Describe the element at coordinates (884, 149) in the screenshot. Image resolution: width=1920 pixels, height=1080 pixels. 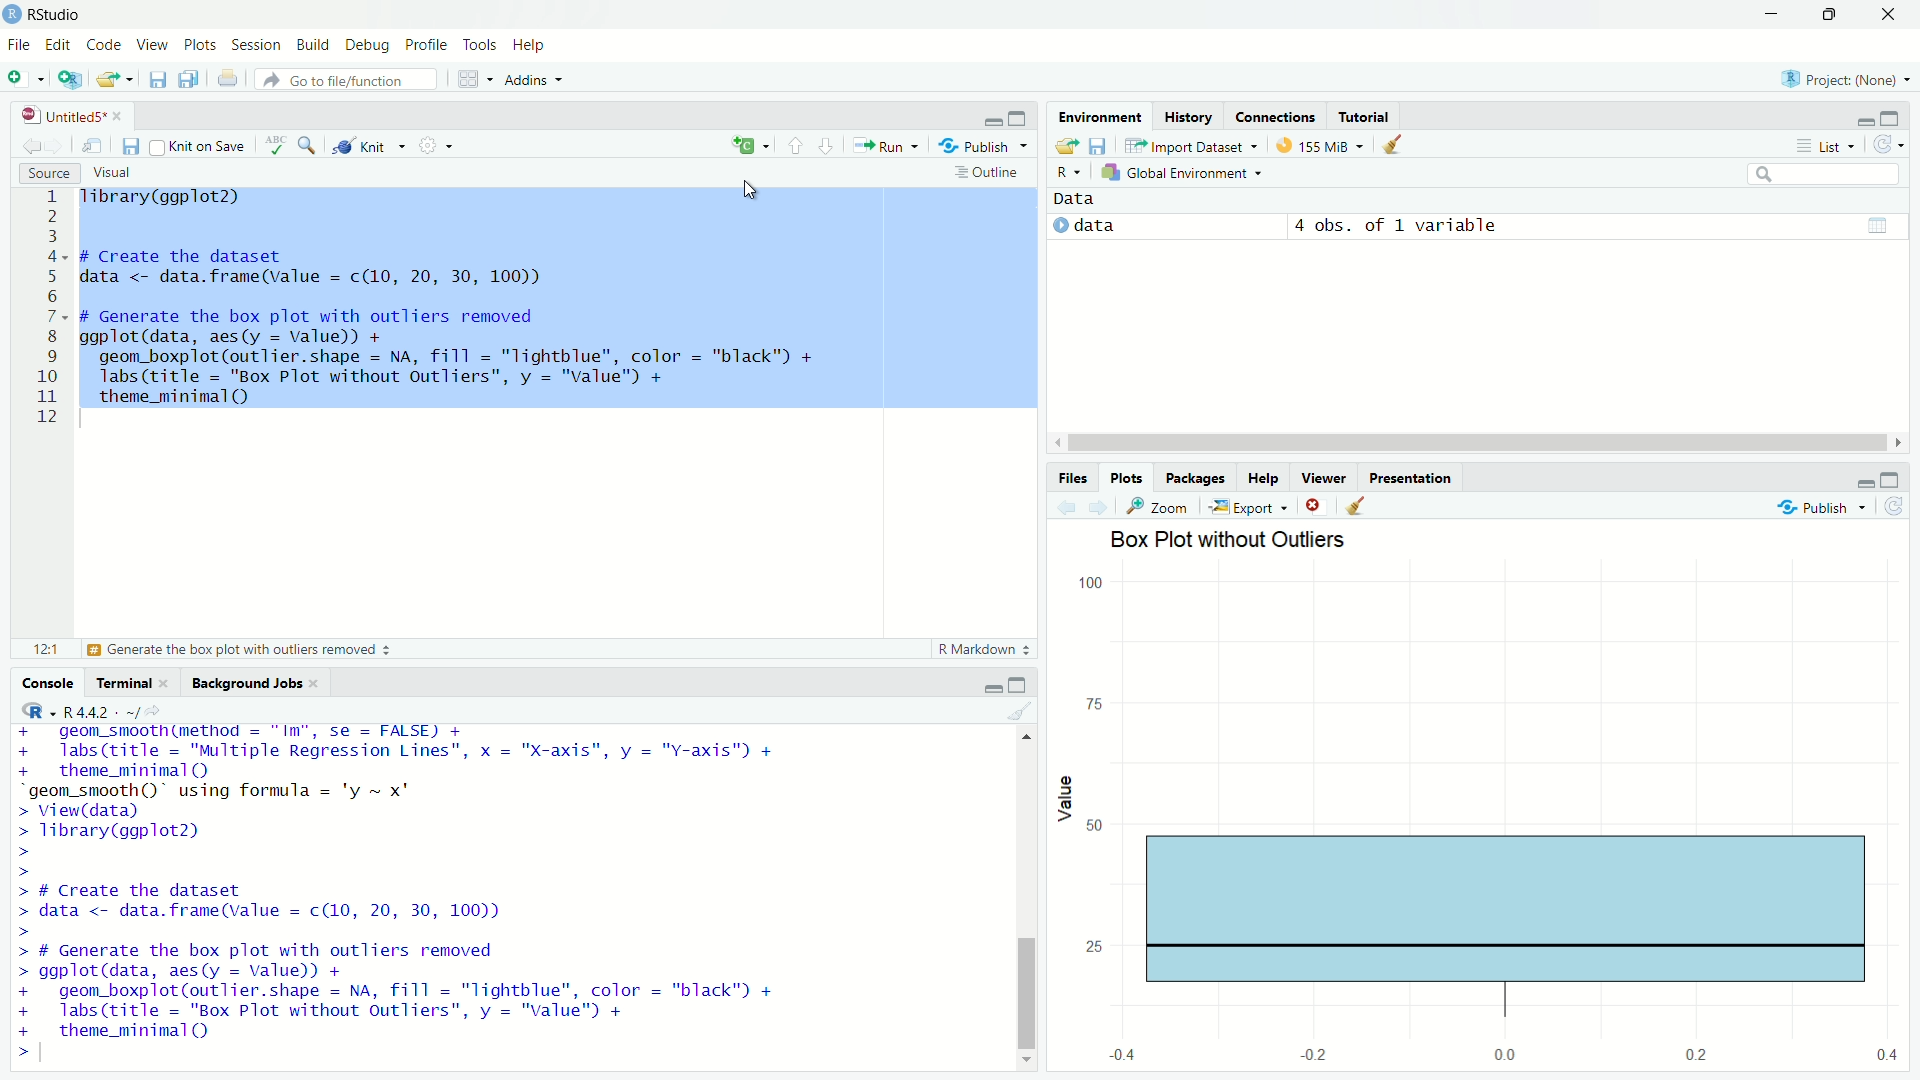
I see `** Run` at that location.